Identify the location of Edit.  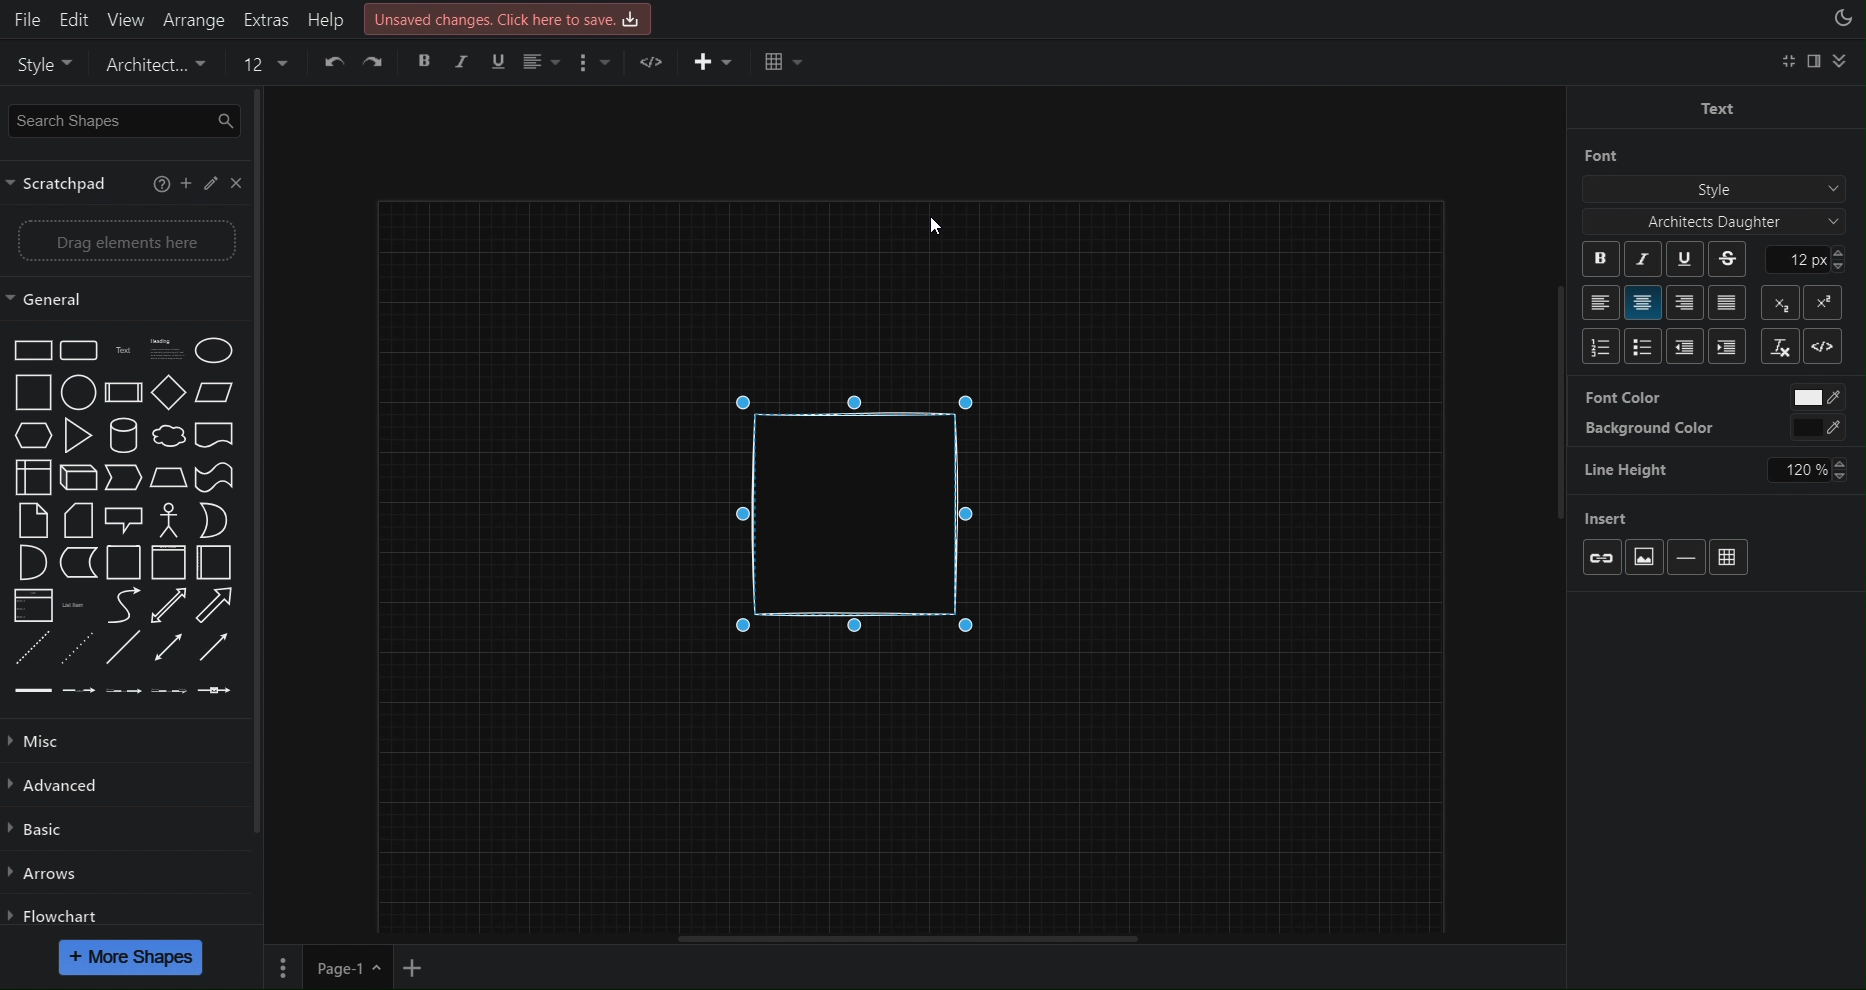
(73, 16).